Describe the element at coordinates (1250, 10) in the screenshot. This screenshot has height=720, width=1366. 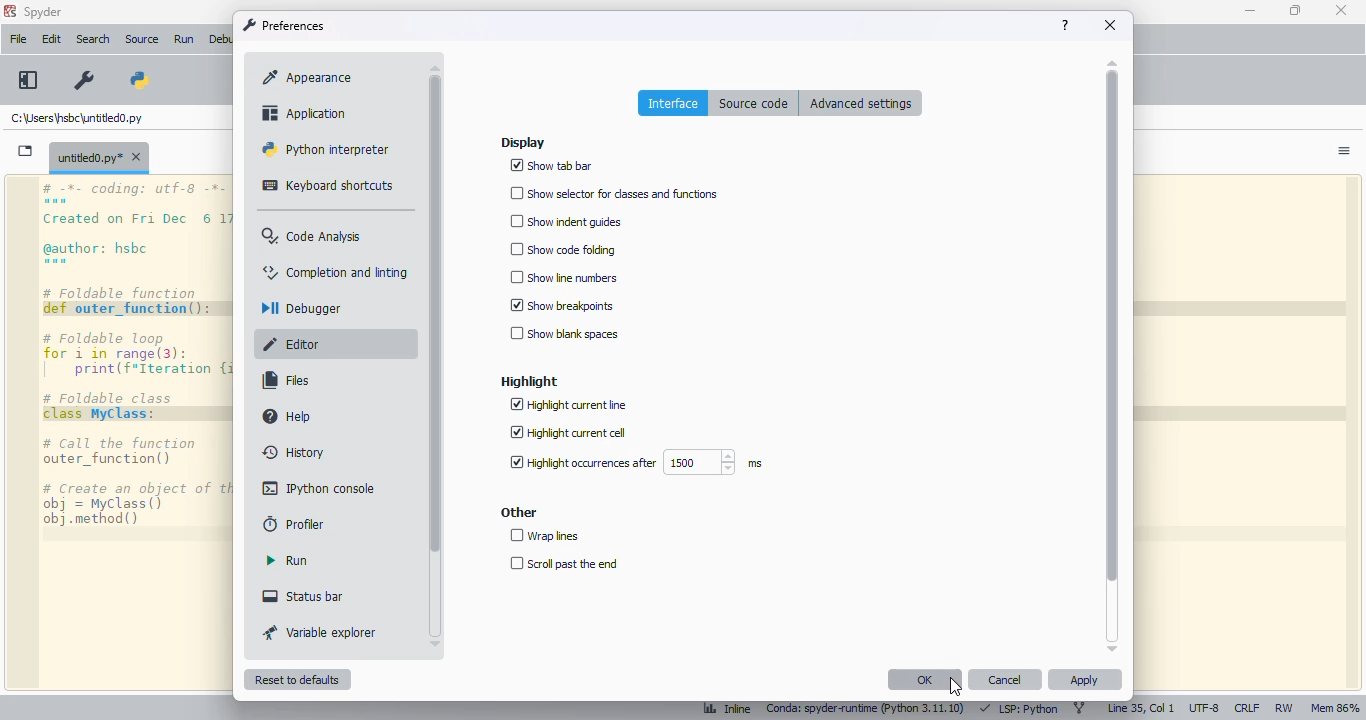
I see `minimize` at that location.